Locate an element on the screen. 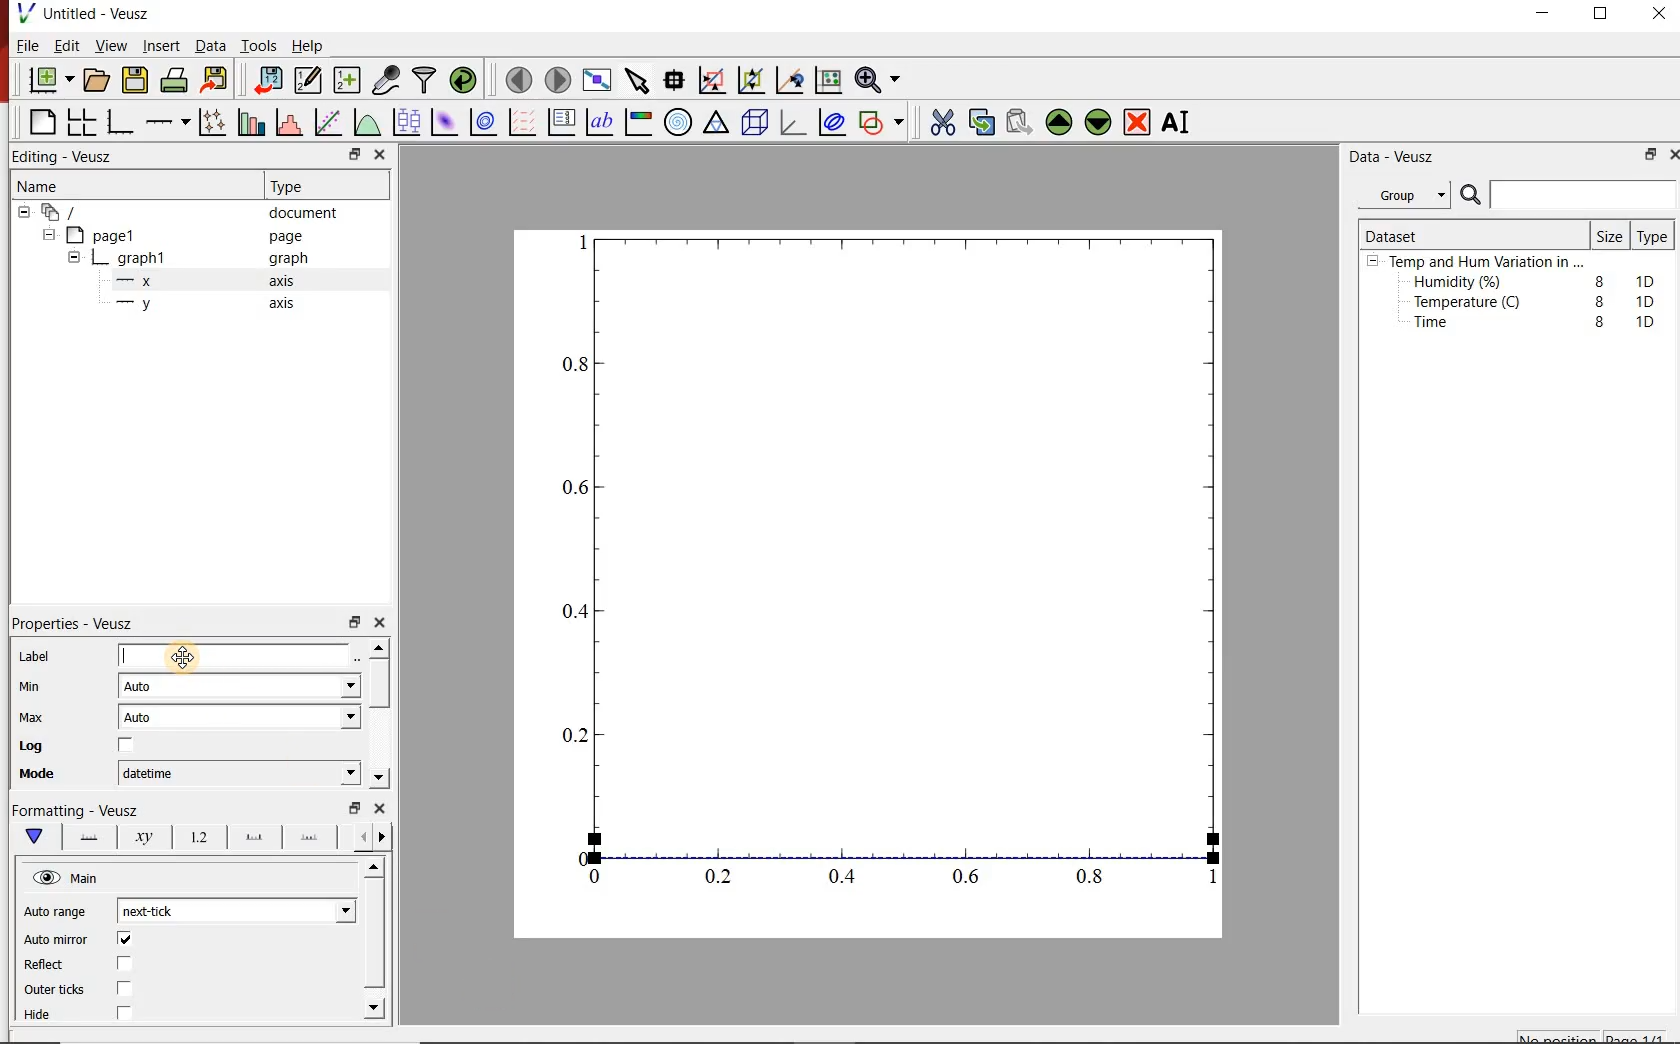 This screenshot has width=1680, height=1044. axis label is located at coordinates (145, 840).